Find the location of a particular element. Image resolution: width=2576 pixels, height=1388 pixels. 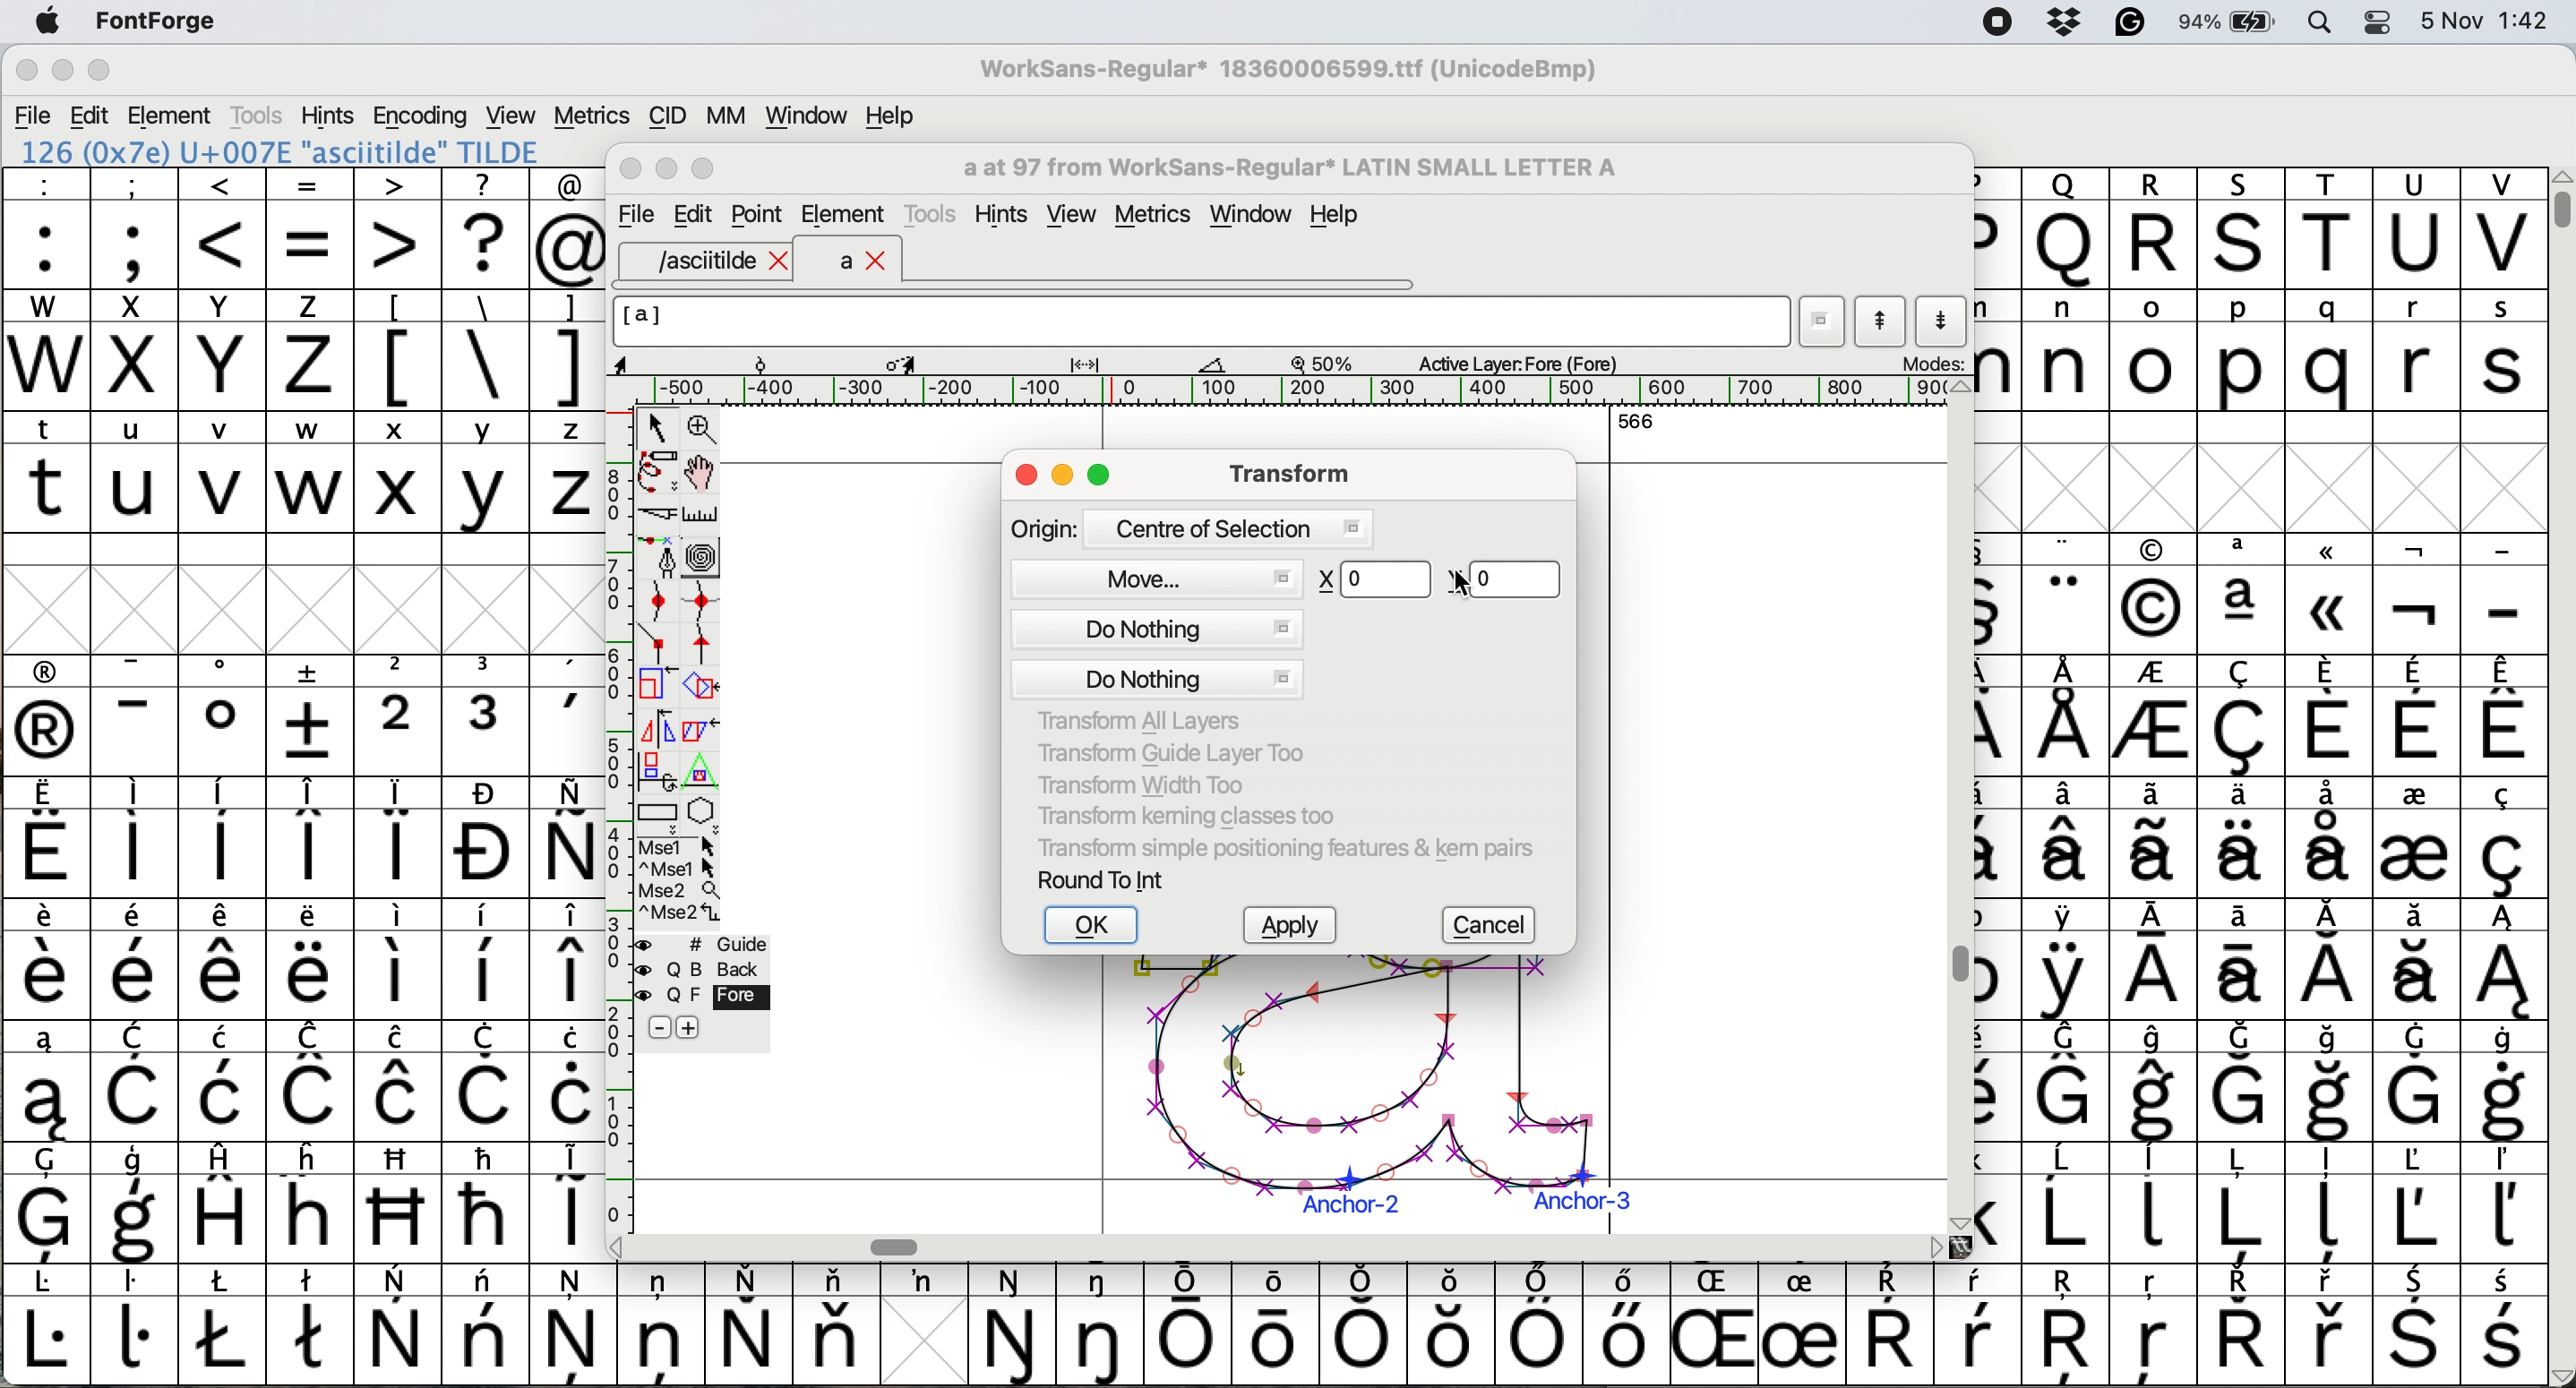

show previous letter is located at coordinates (1881, 321).